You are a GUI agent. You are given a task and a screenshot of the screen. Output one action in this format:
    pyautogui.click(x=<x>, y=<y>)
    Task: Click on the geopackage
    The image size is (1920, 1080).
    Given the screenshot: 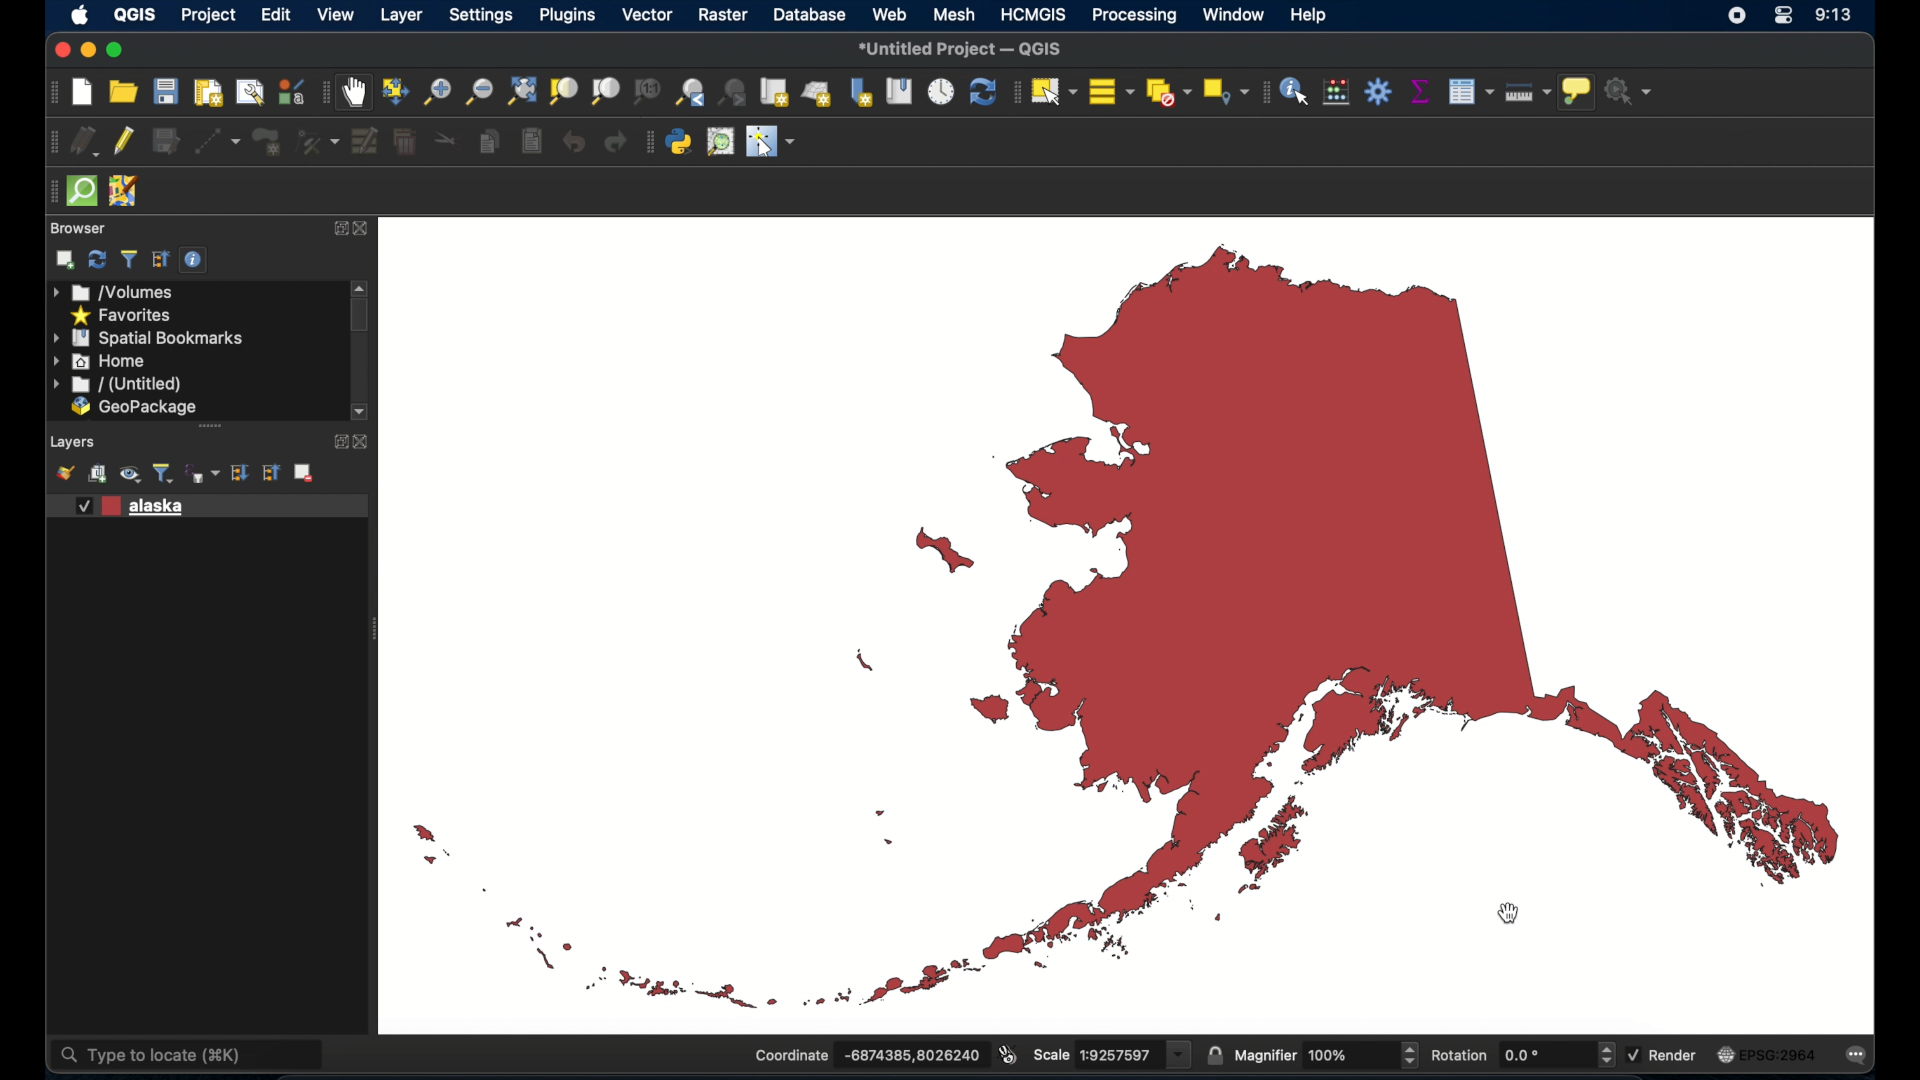 What is the action you would take?
    pyautogui.click(x=135, y=408)
    